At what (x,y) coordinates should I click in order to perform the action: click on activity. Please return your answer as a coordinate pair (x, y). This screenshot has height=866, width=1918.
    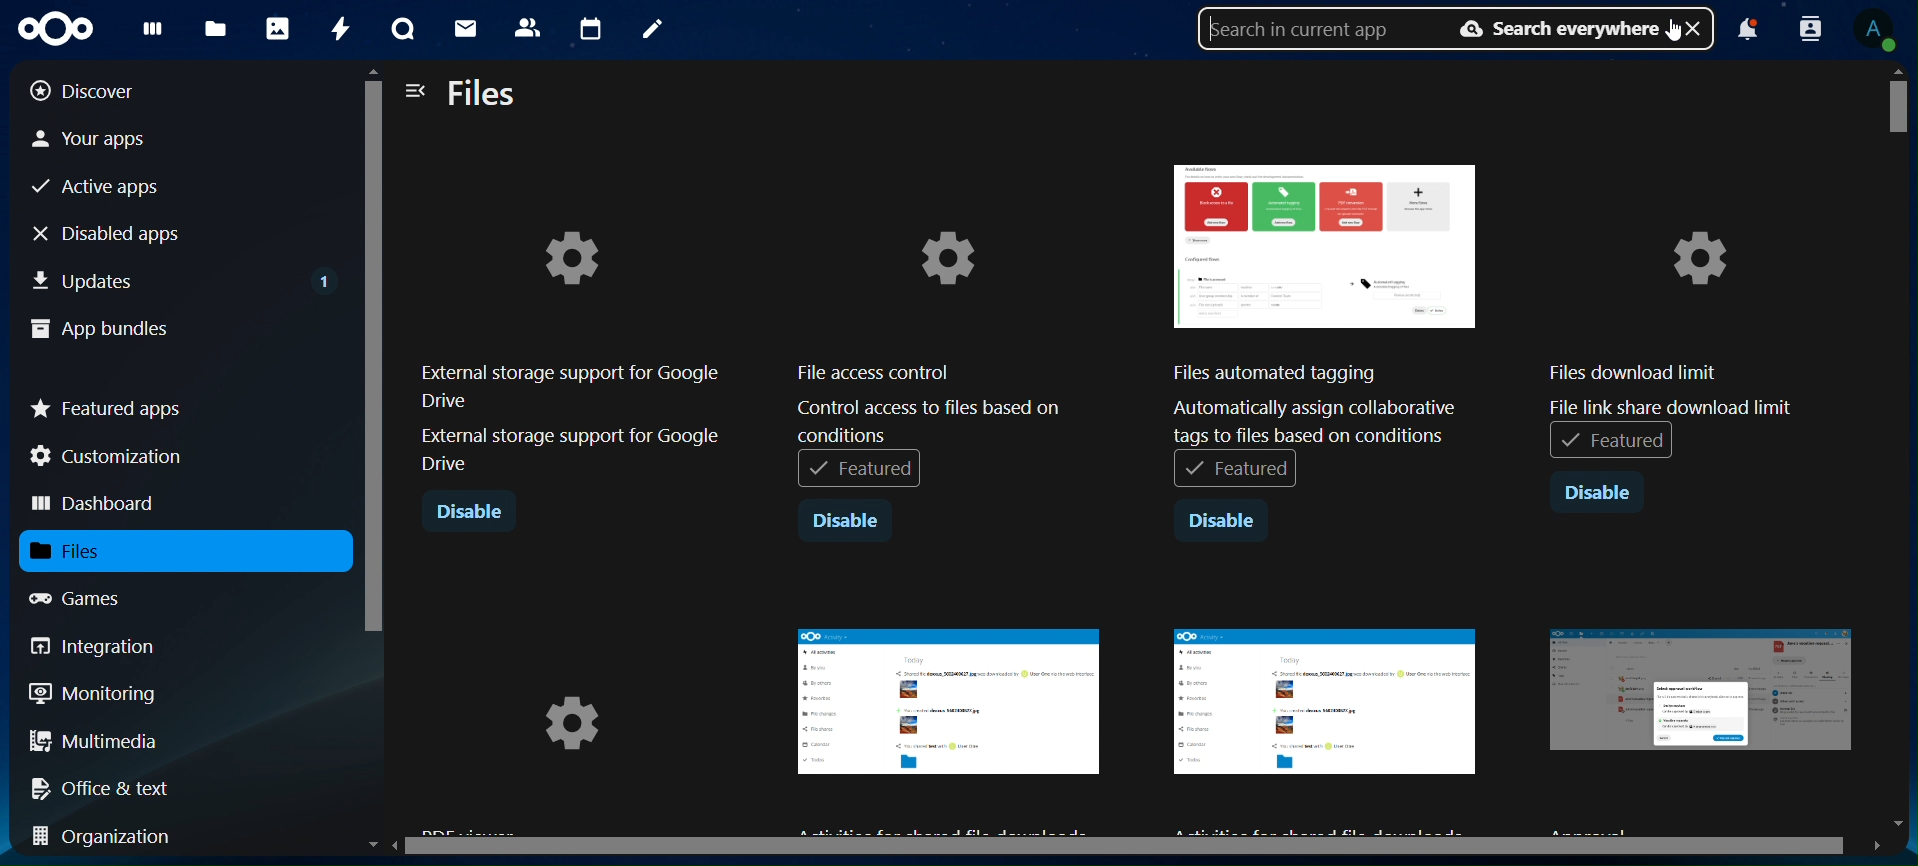
    Looking at the image, I should click on (337, 29).